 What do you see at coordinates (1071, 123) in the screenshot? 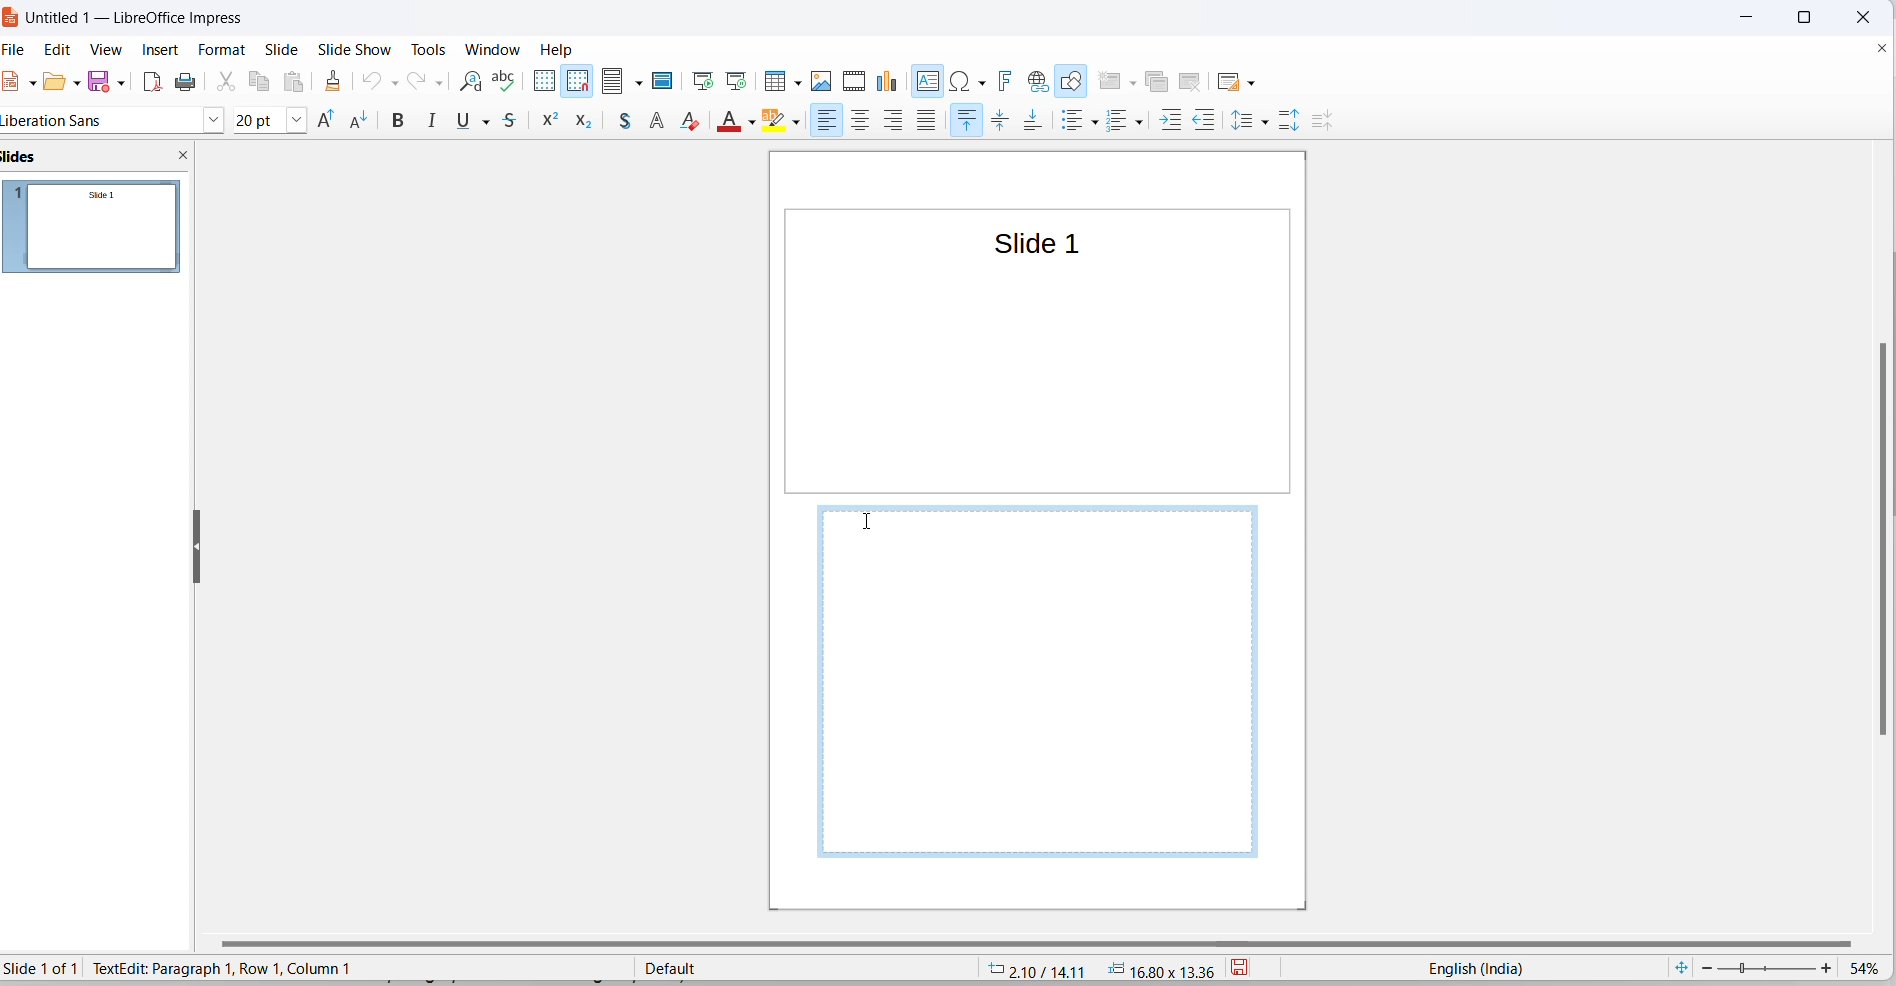
I see `show gluepoint functions` at bounding box center [1071, 123].